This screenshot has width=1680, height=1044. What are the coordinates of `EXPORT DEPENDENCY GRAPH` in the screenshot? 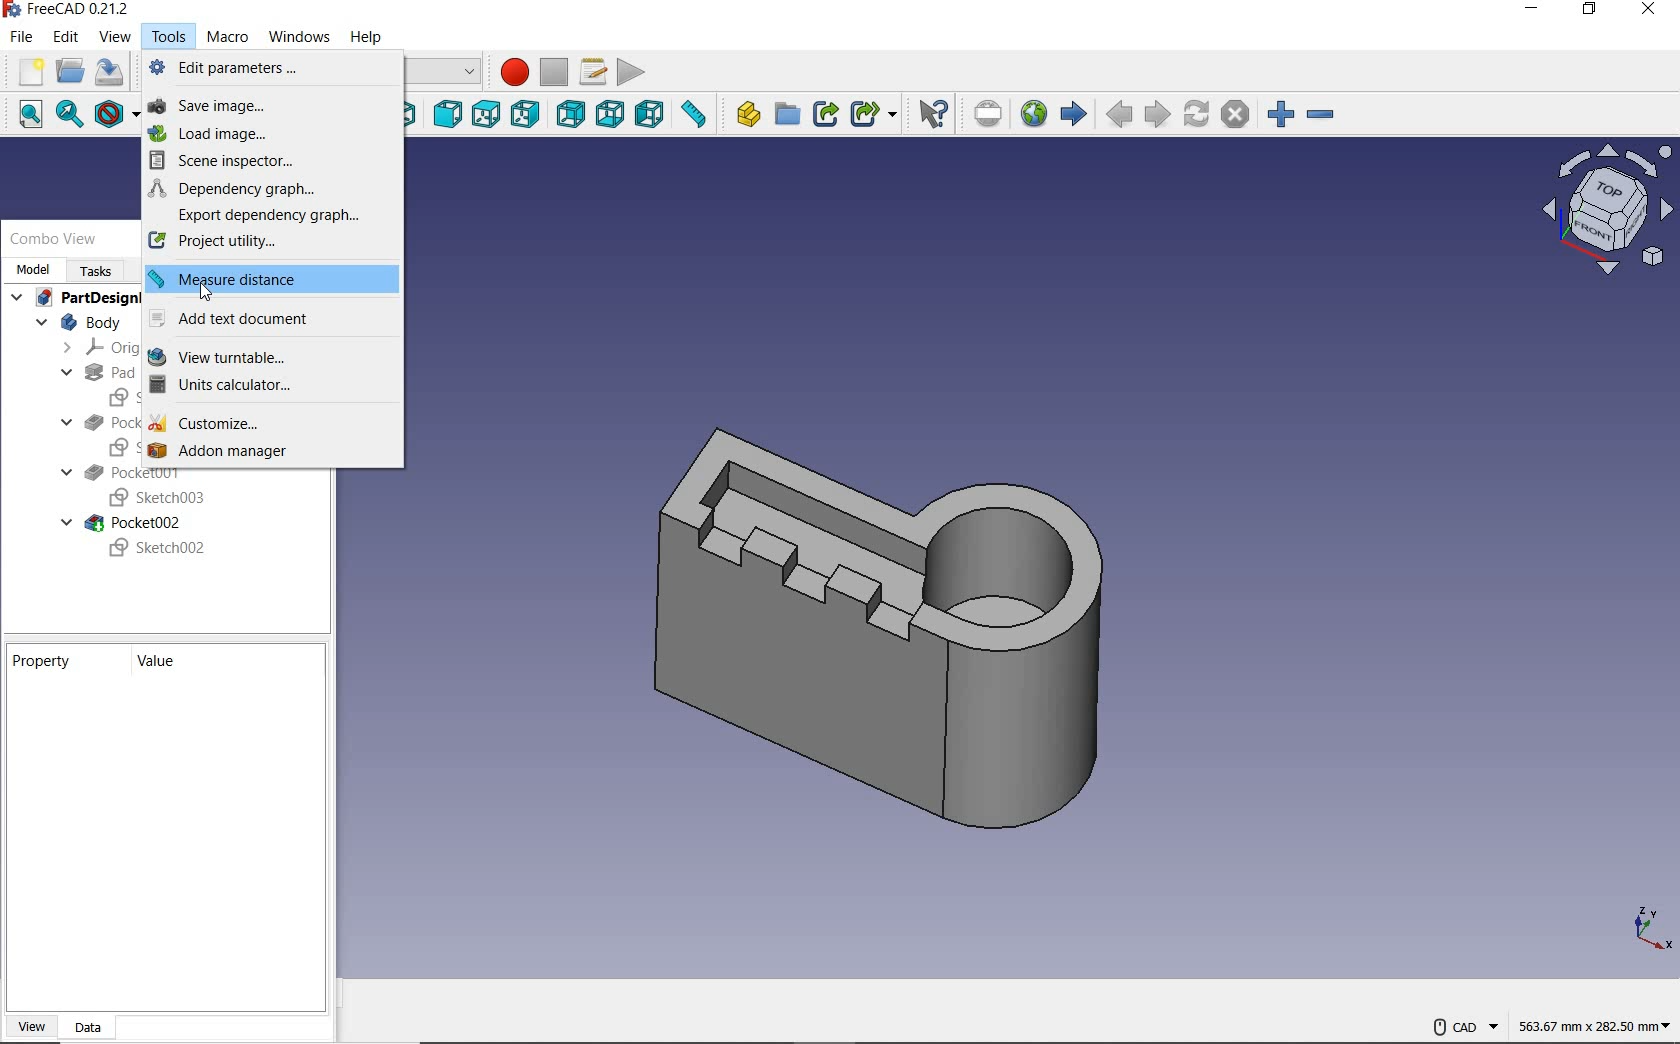 It's located at (268, 216).